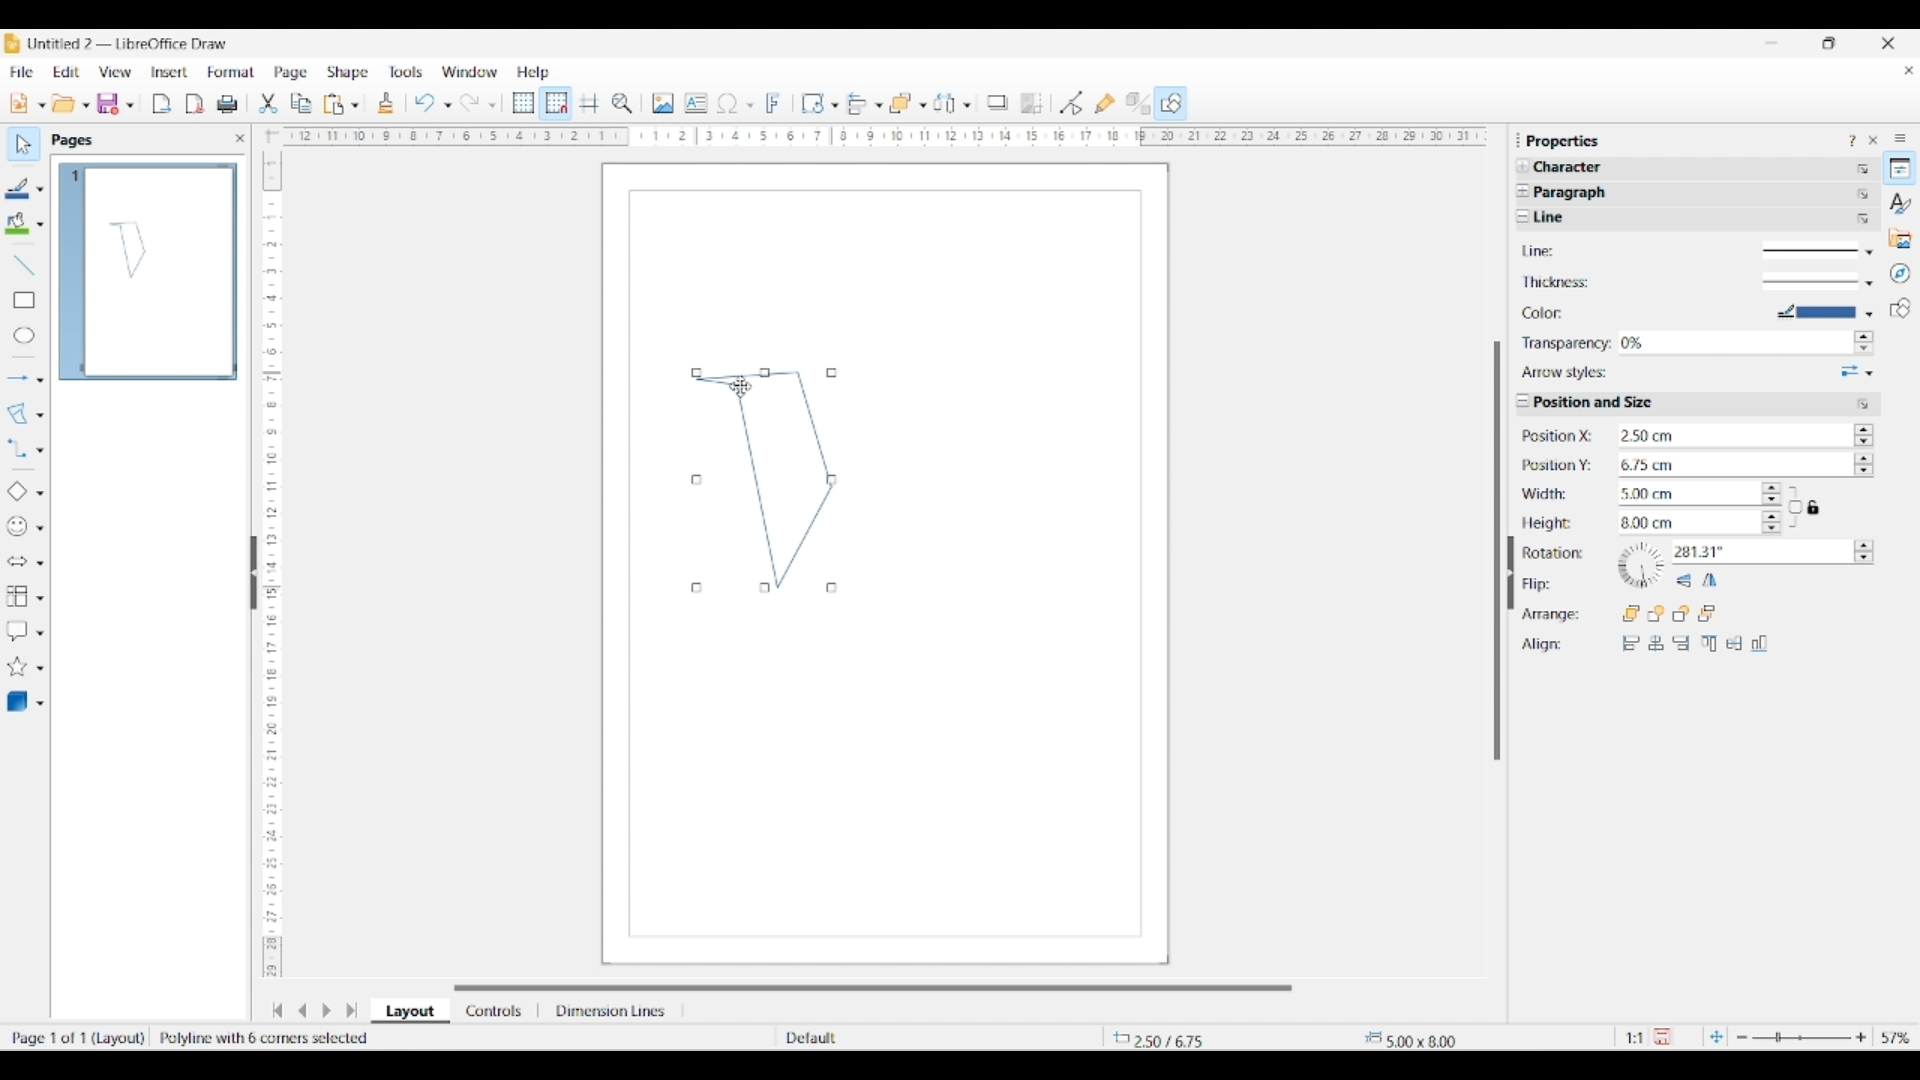 The height and width of the screenshot is (1080, 1920). Describe the element at coordinates (696, 103) in the screenshot. I see `Insert text box` at that location.